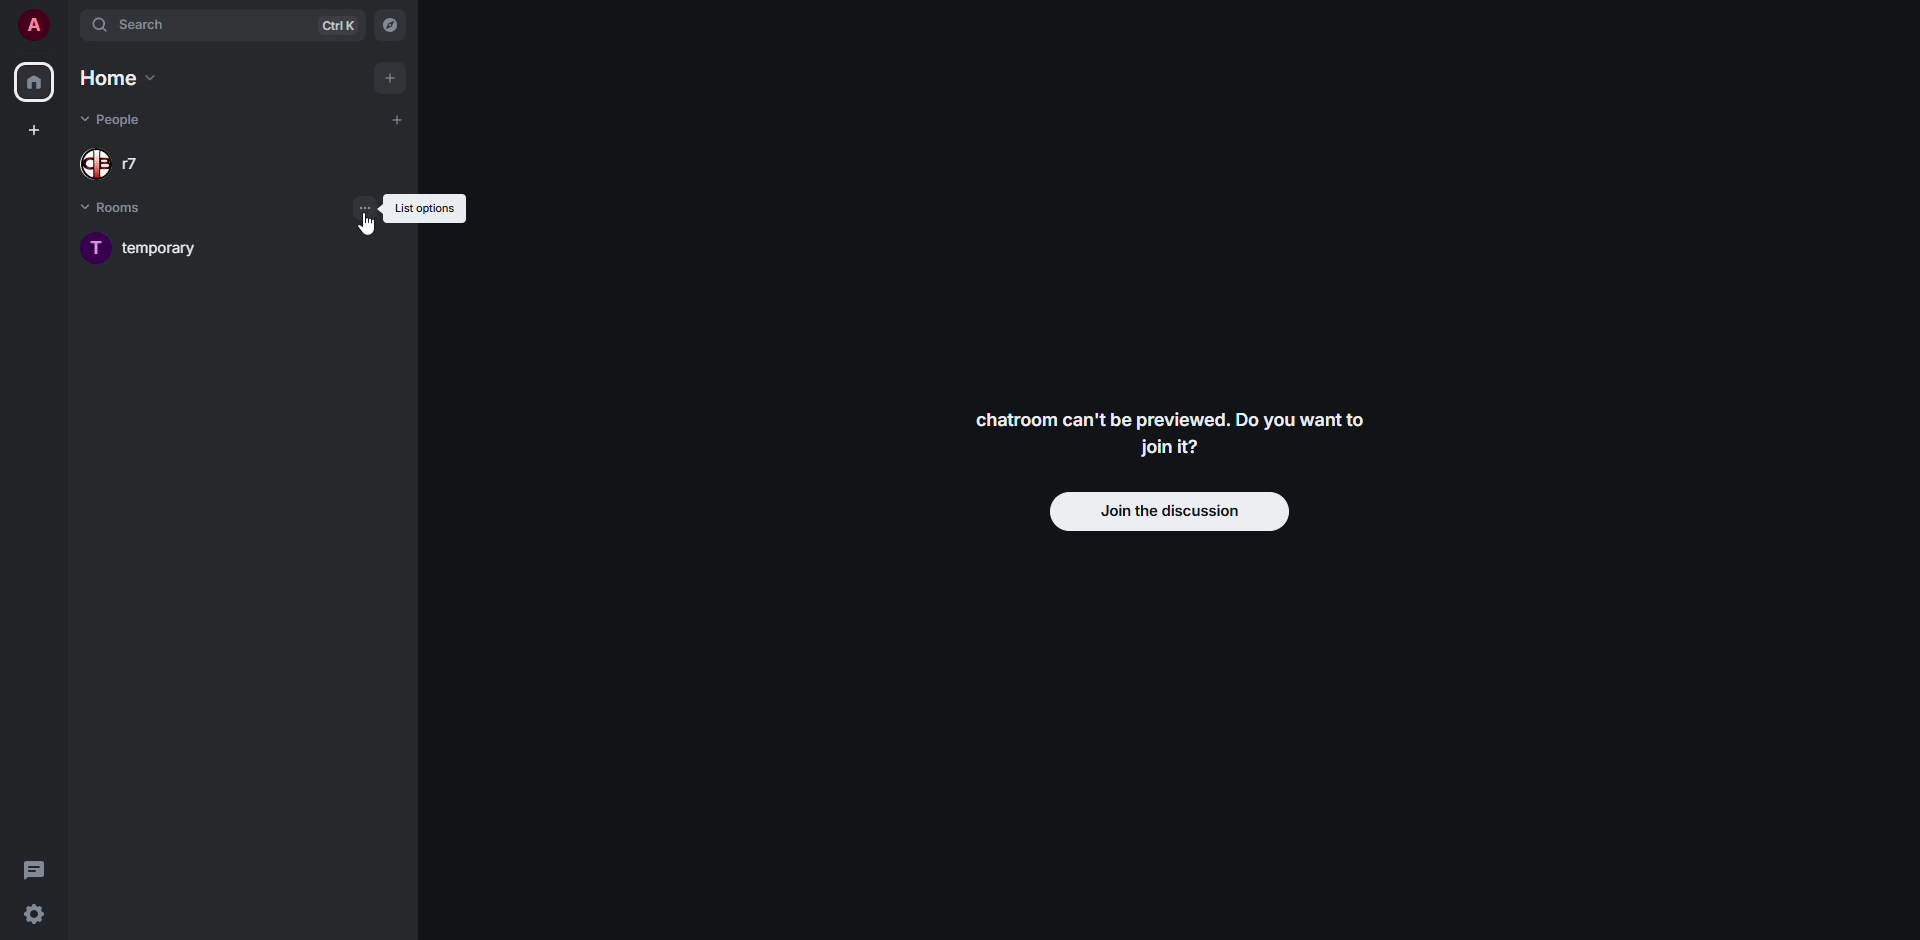 This screenshot has width=1920, height=940. What do you see at coordinates (33, 128) in the screenshot?
I see `create space` at bounding box center [33, 128].